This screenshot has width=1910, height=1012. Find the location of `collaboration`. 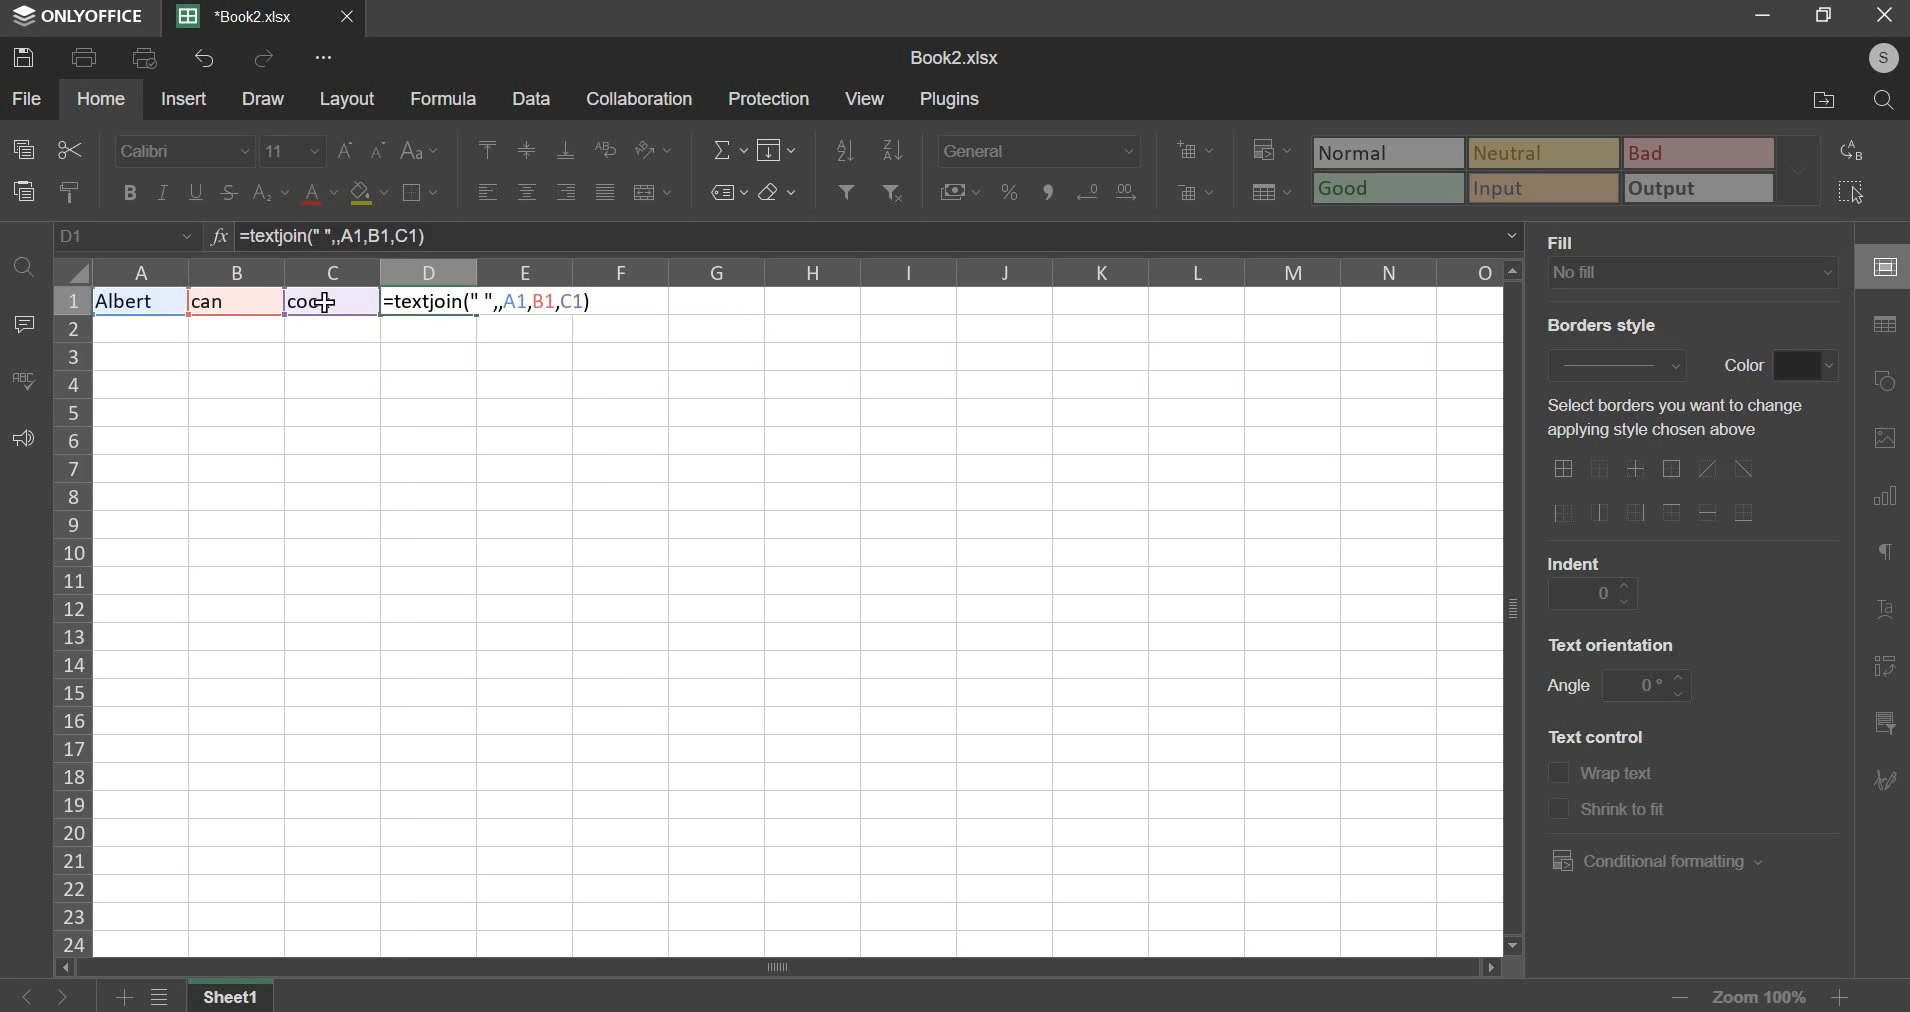

collaboration is located at coordinates (641, 100).